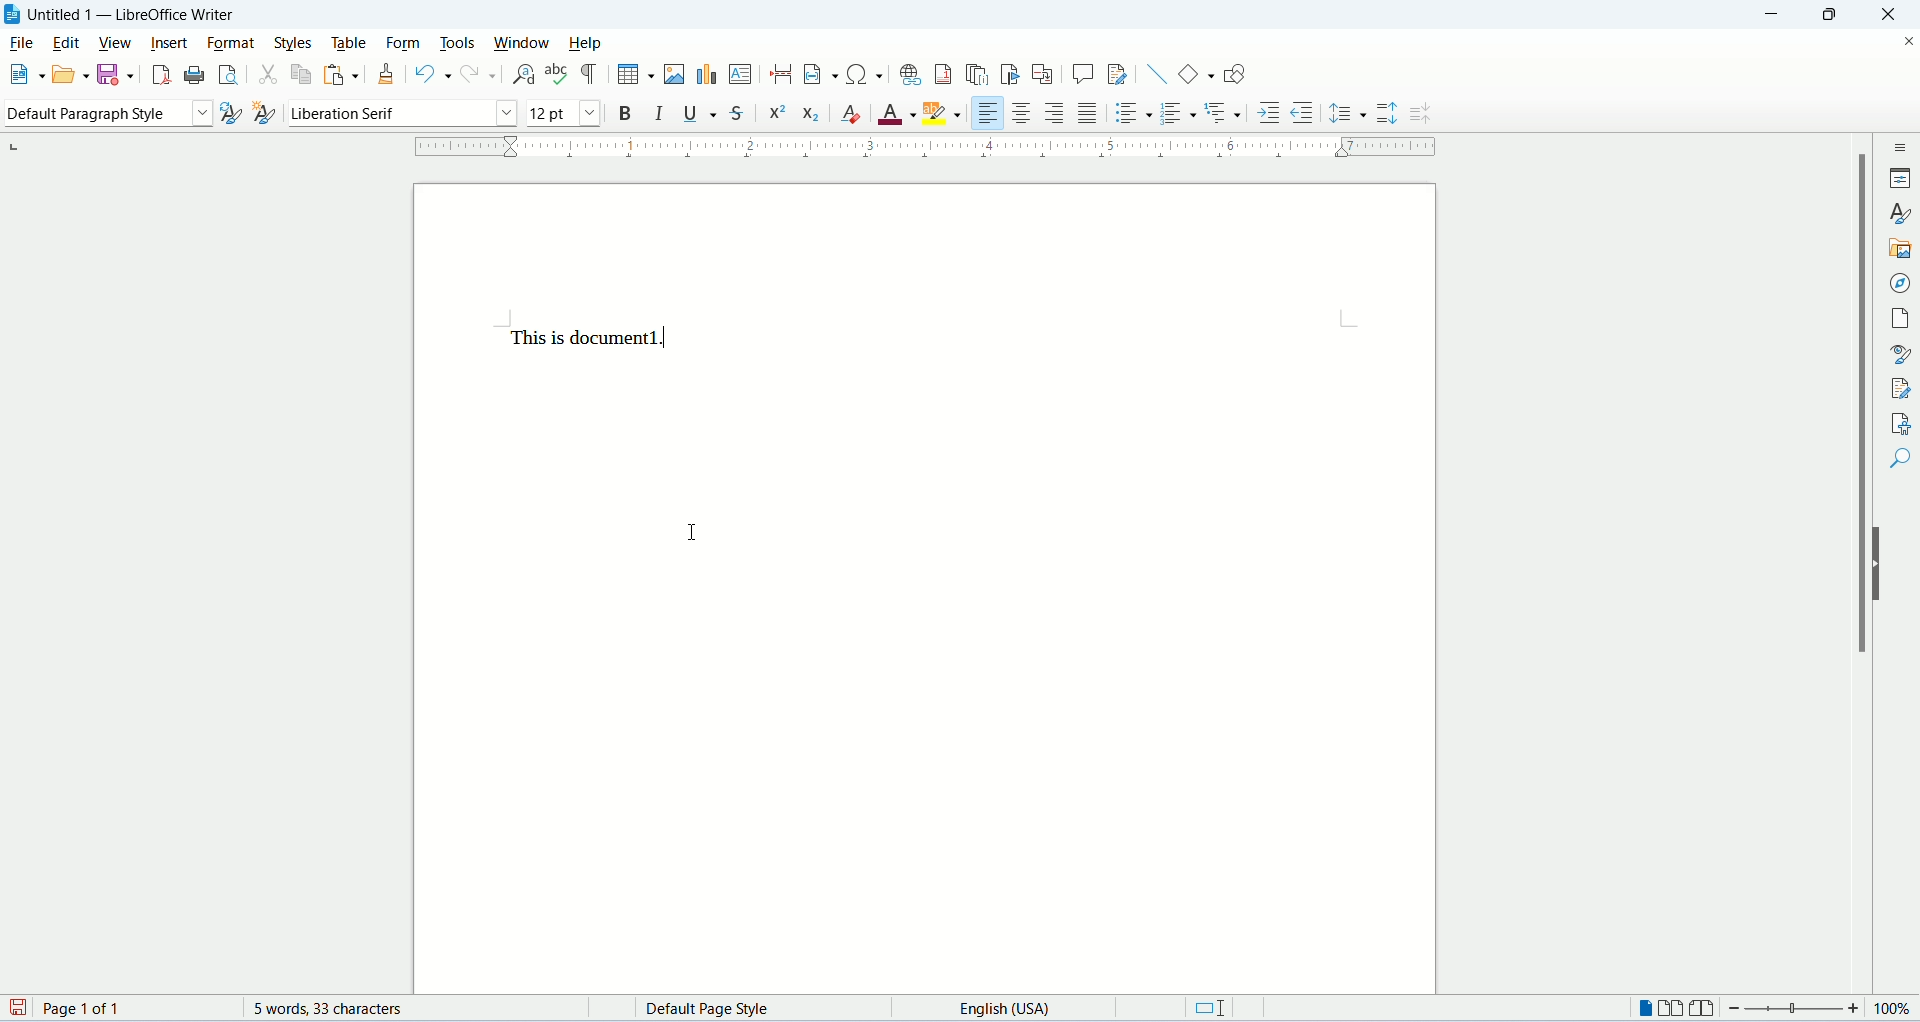 This screenshot has height=1022, width=1920. What do you see at coordinates (897, 115) in the screenshot?
I see `font color` at bounding box center [897, 115].